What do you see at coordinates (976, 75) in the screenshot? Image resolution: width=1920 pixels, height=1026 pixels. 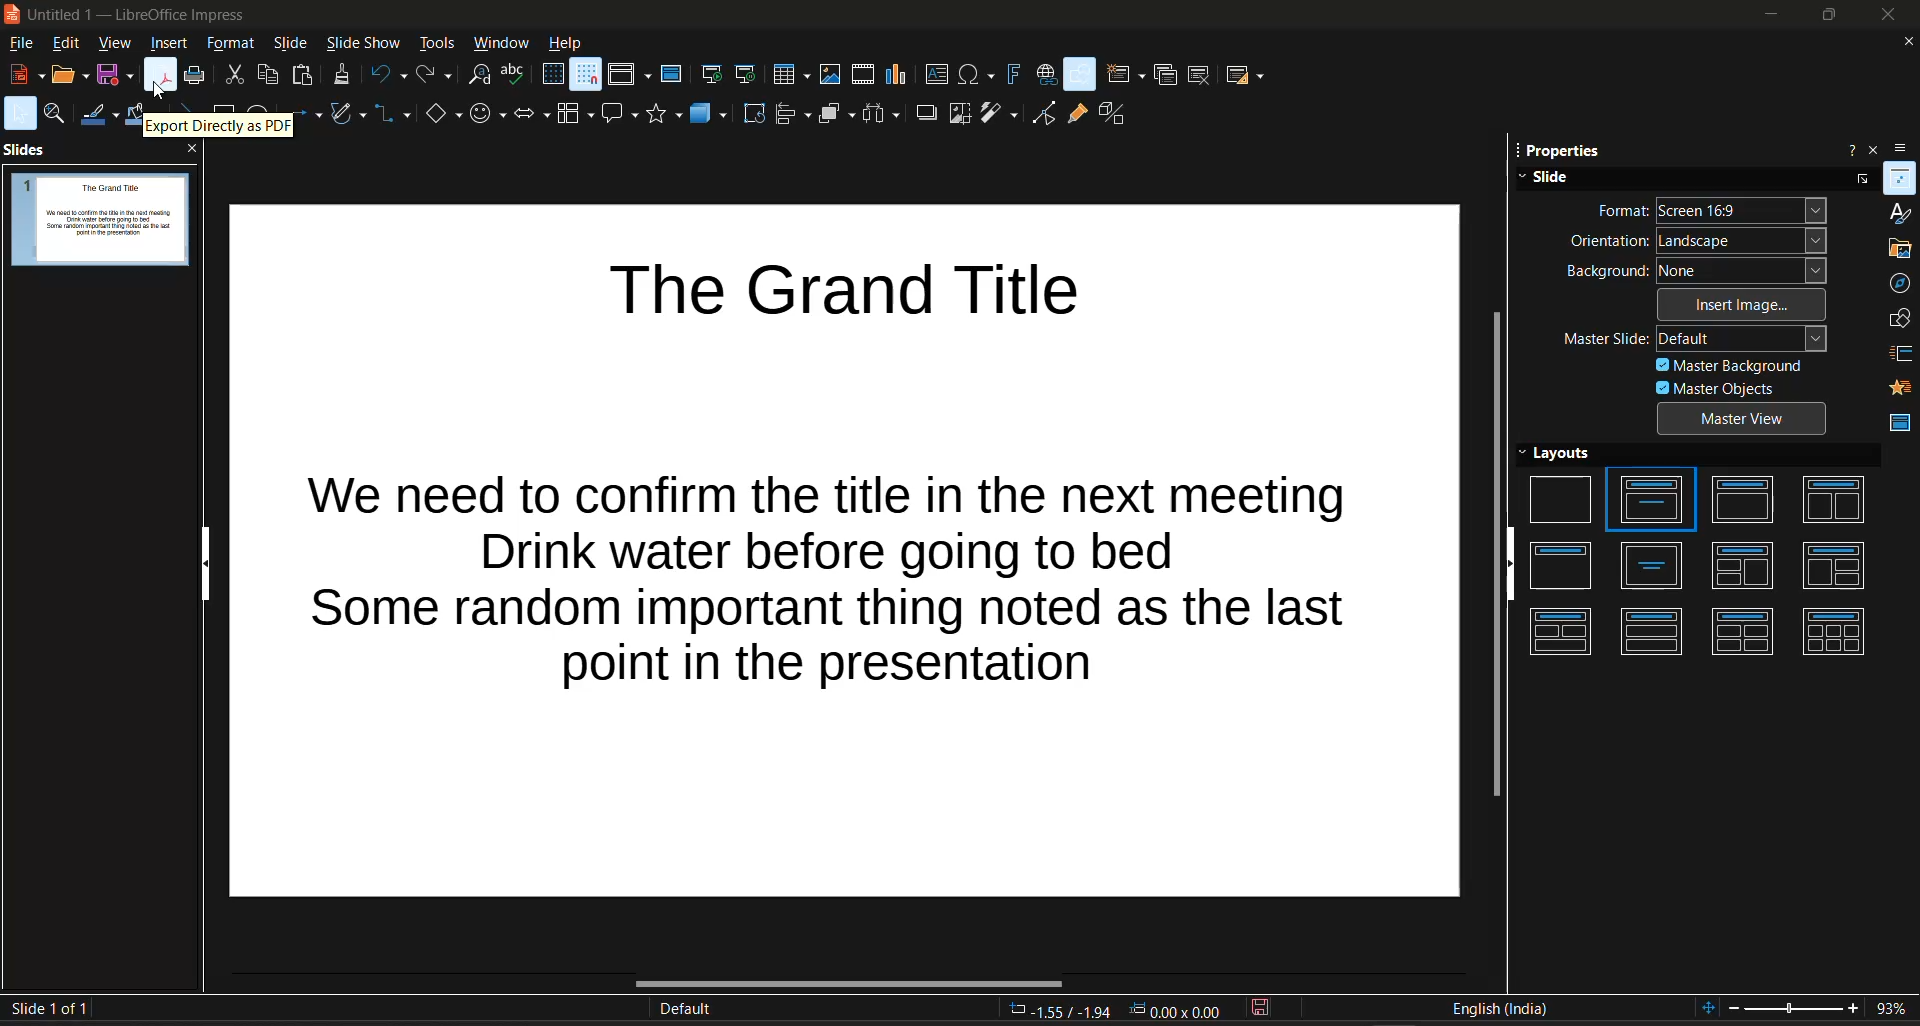 I see `insert special characters` at bounding box center [976, 75].